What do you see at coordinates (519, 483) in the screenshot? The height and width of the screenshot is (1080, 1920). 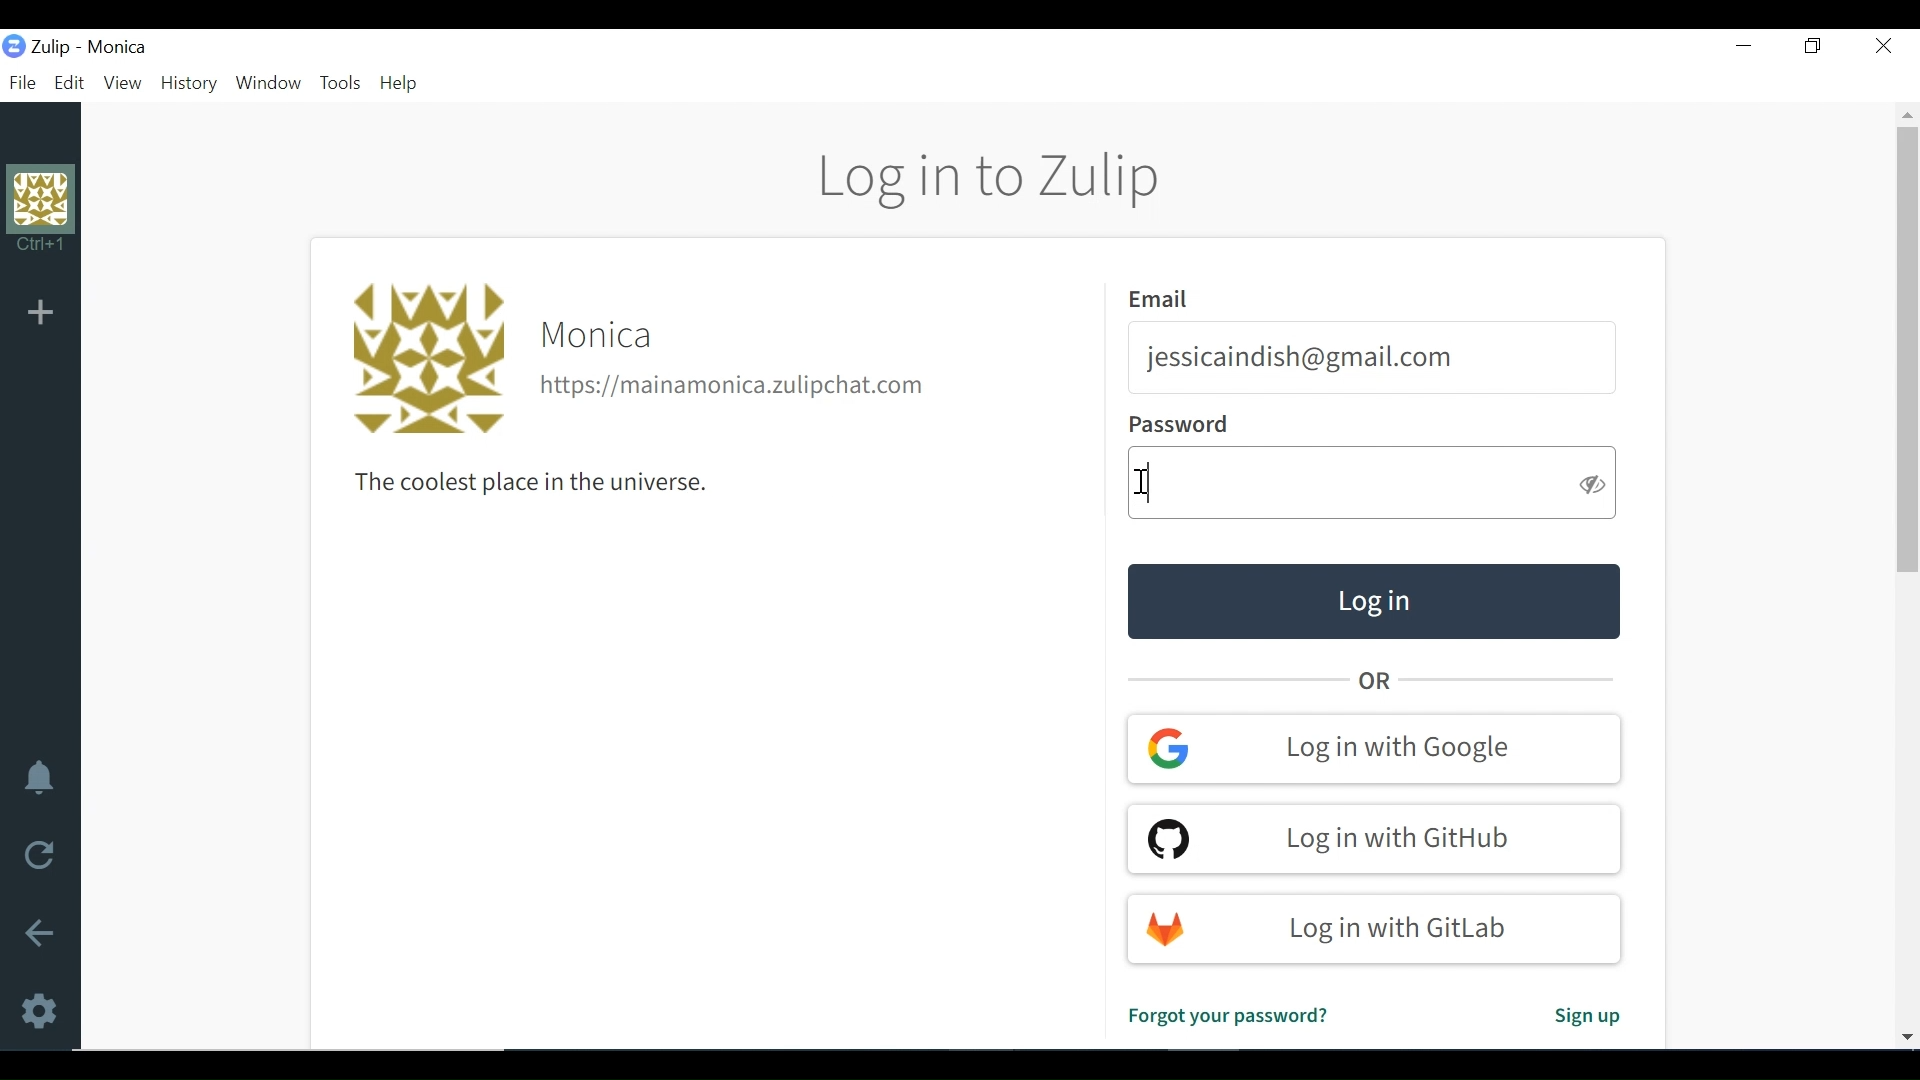 I see `The coolest place in the universe.` at bounding box center [519, 483].